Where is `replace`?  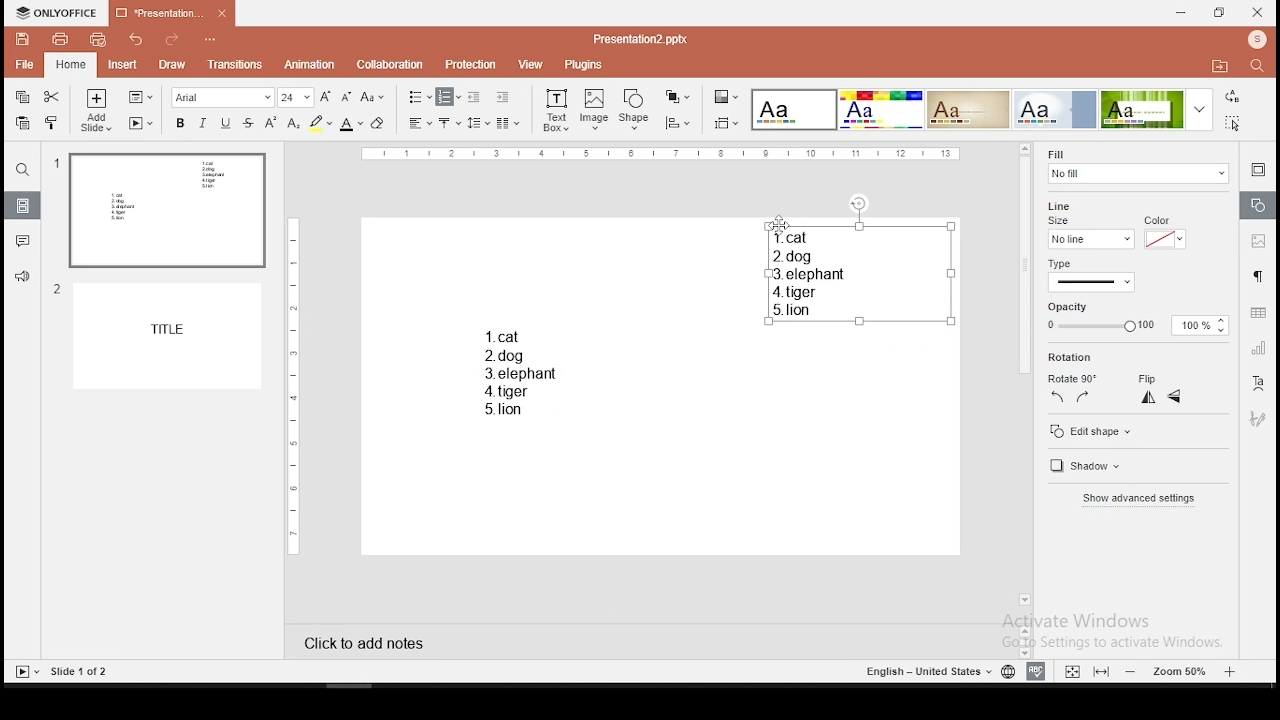
replace is located at coordinates (1233, 97).